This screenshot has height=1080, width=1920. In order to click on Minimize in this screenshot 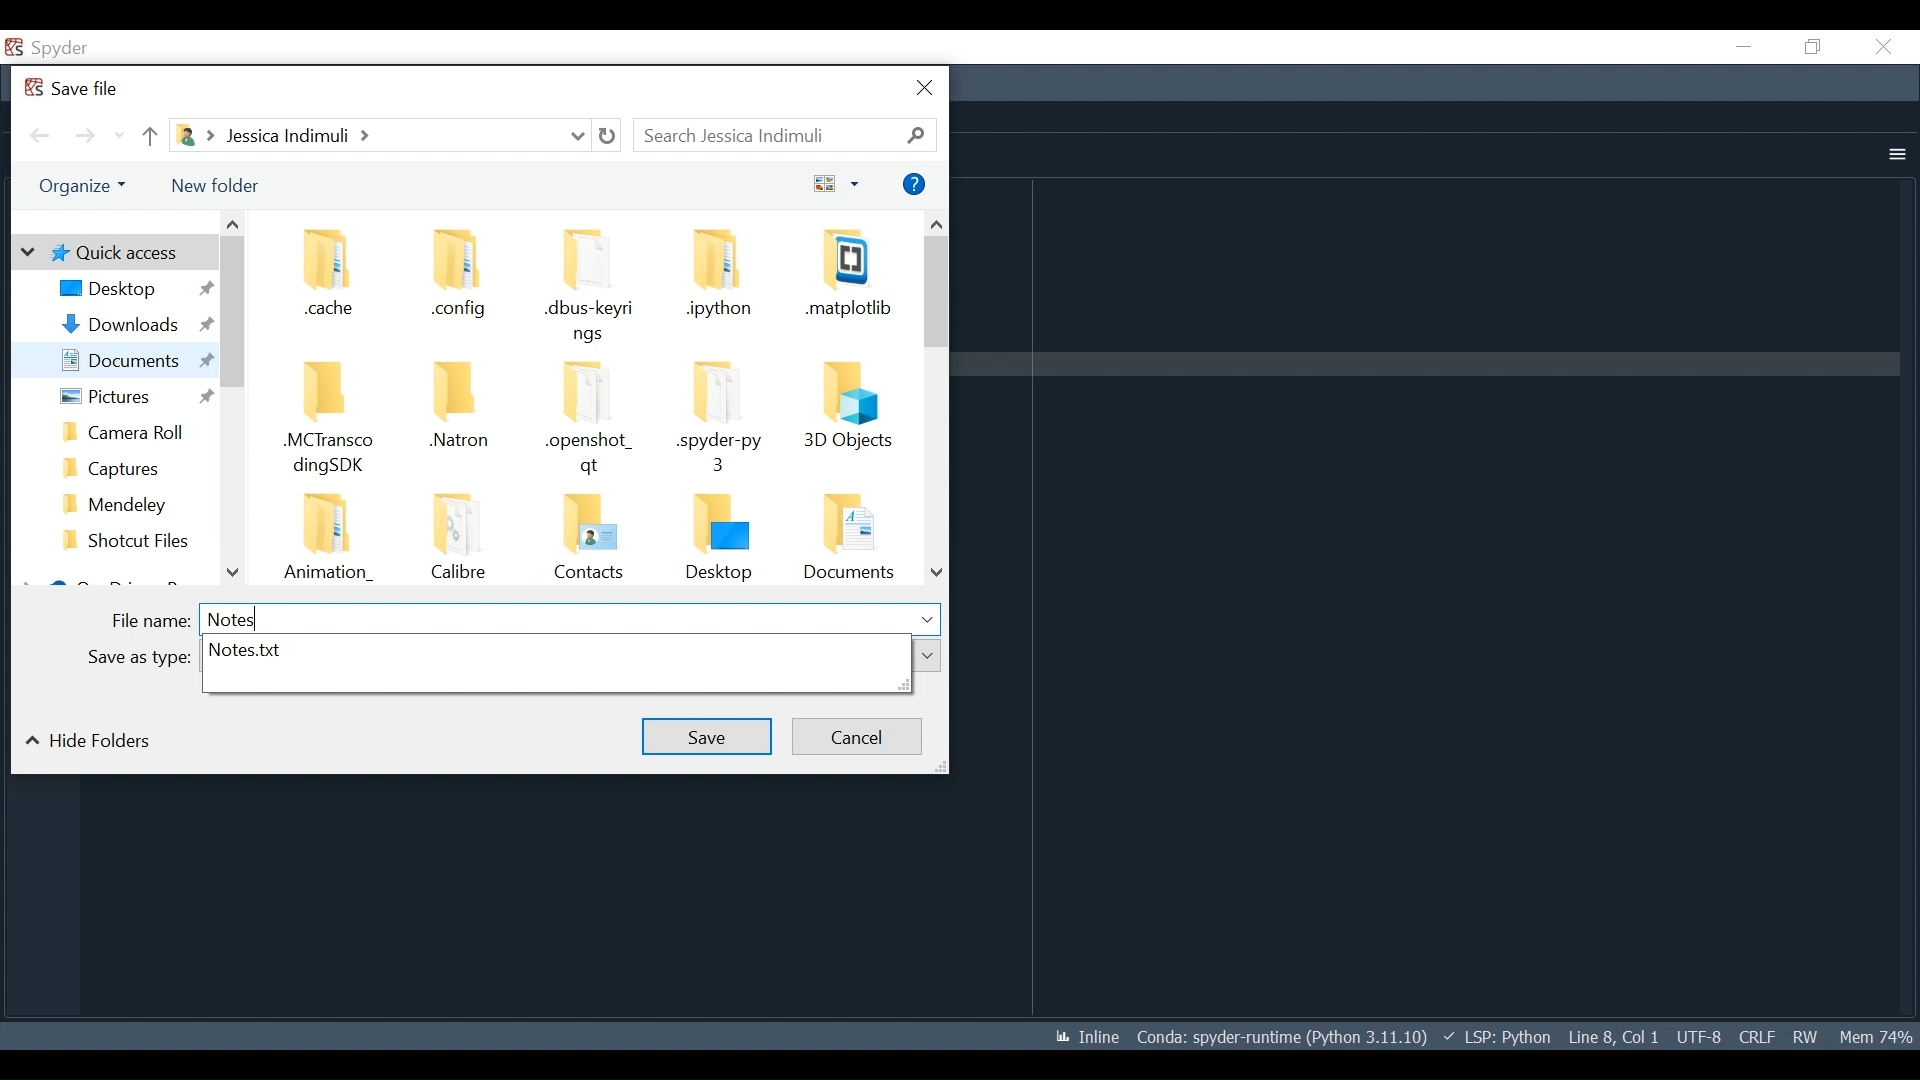, I will do `click(1742, 46)`.